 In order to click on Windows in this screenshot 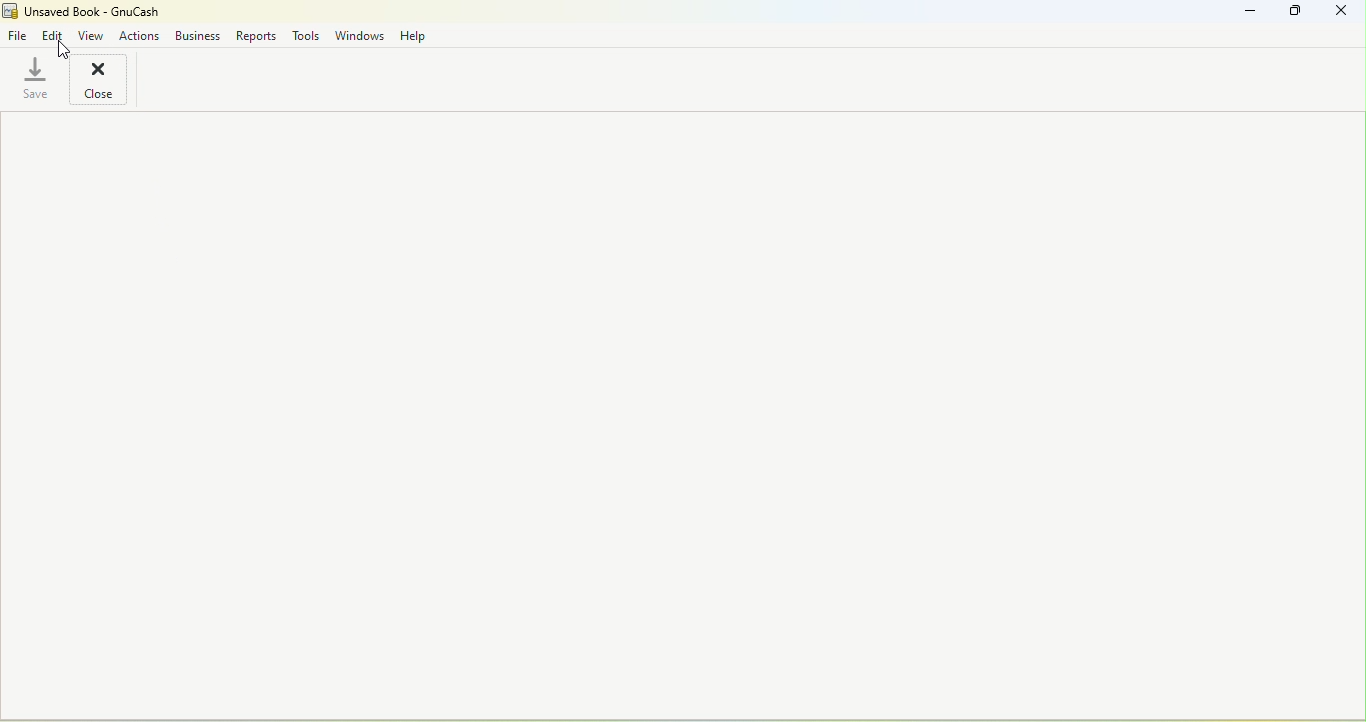, I will do `click(359, 35)`.